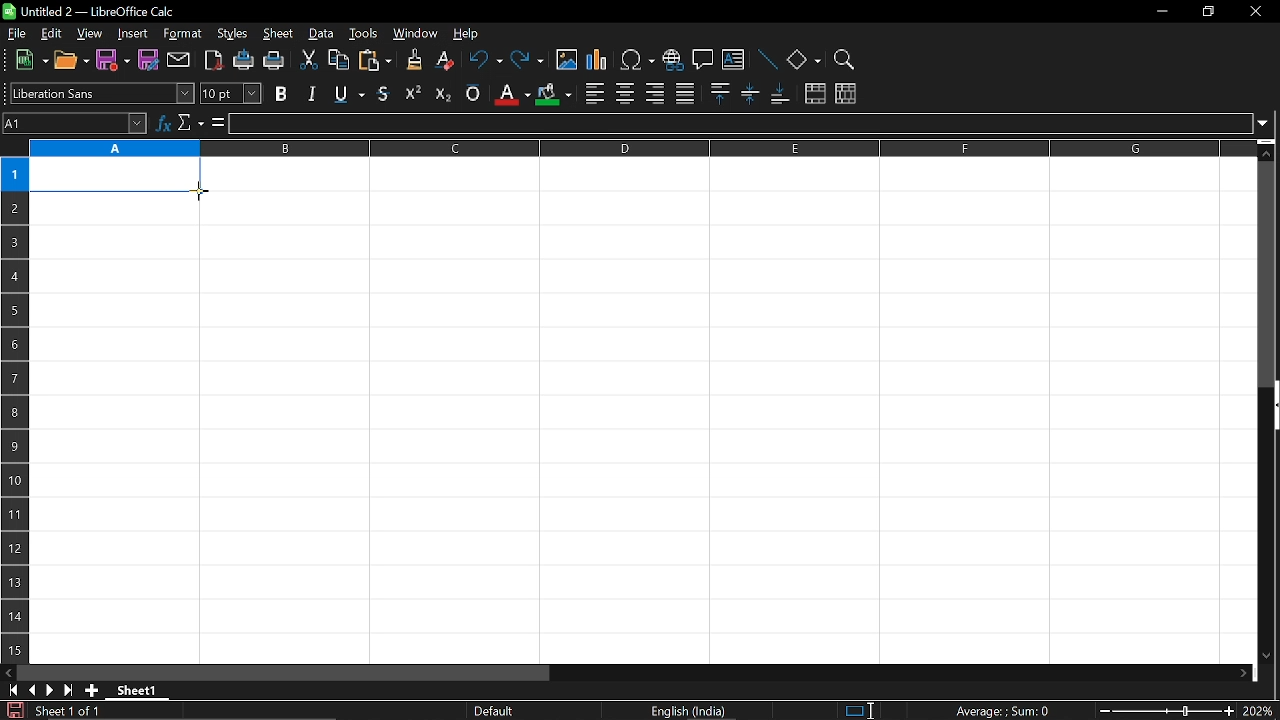  I want to click on Sheet 1, so click(137, 690).